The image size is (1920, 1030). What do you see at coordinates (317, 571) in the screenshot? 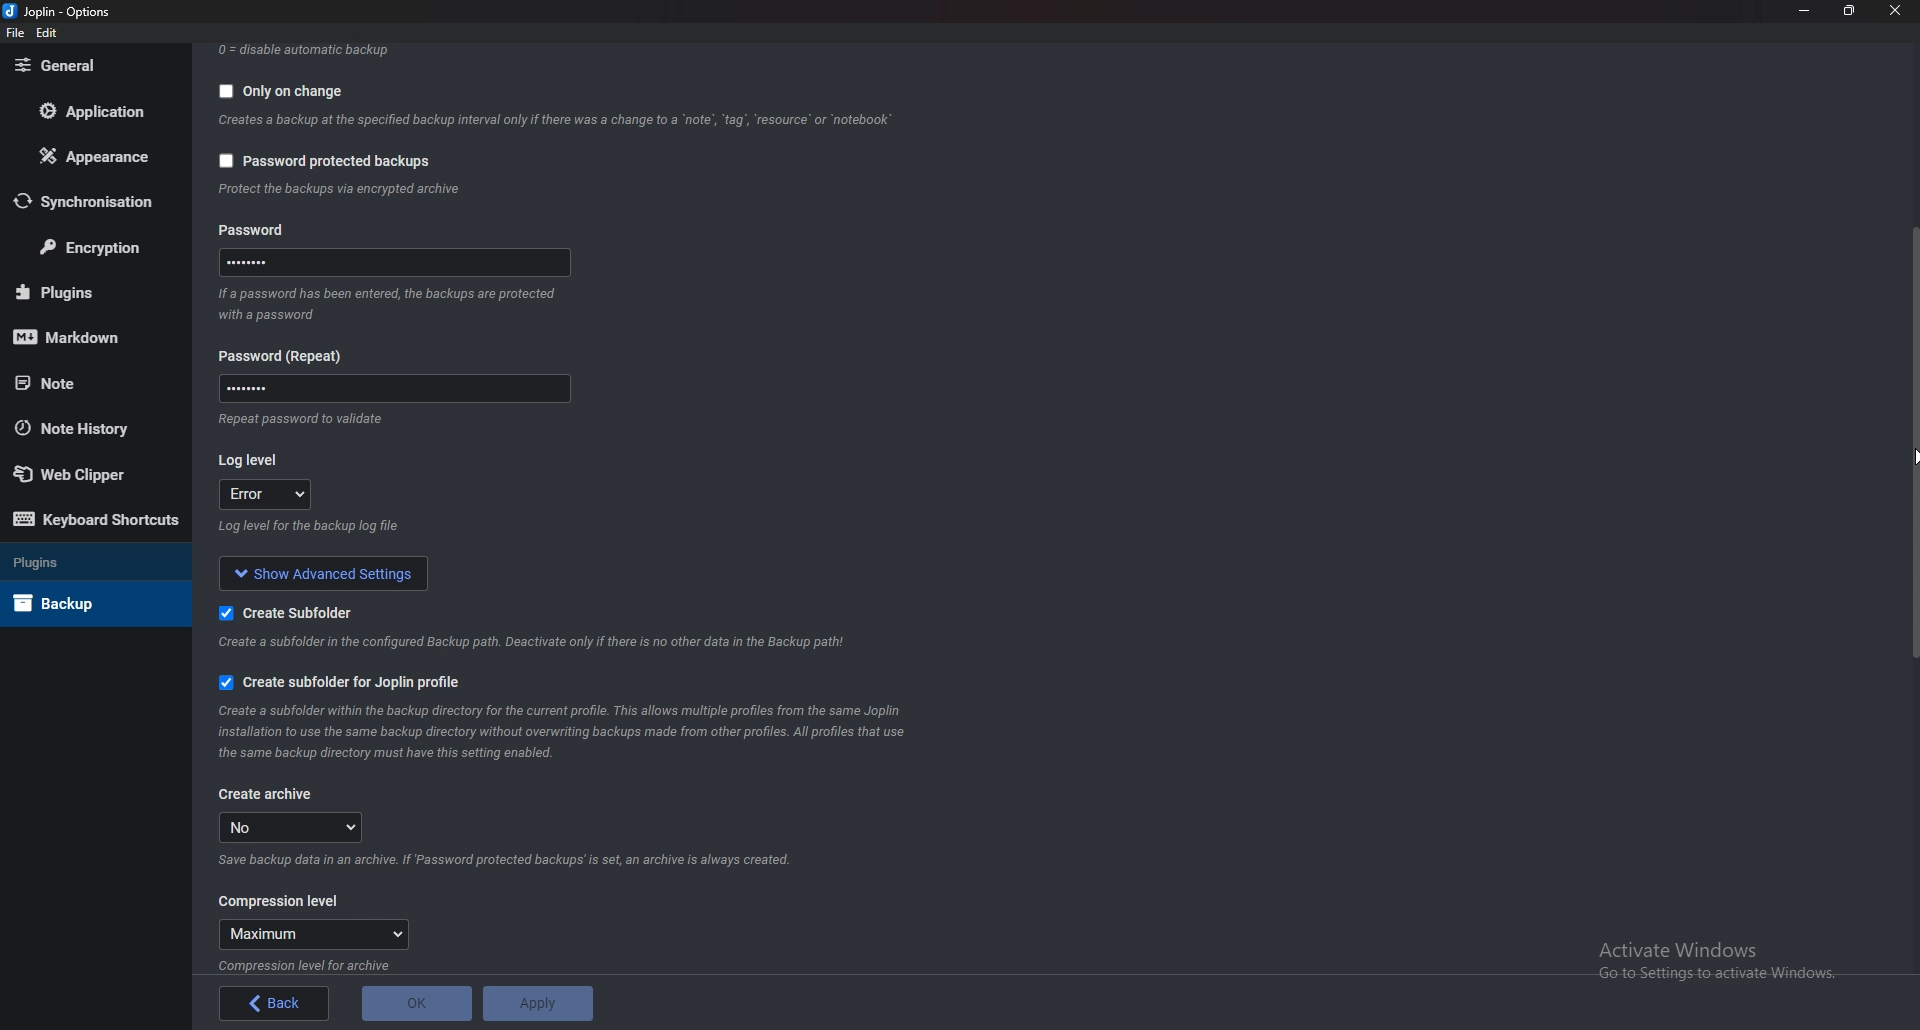
I see `show advanced settings` at bounding box center [317, 571].